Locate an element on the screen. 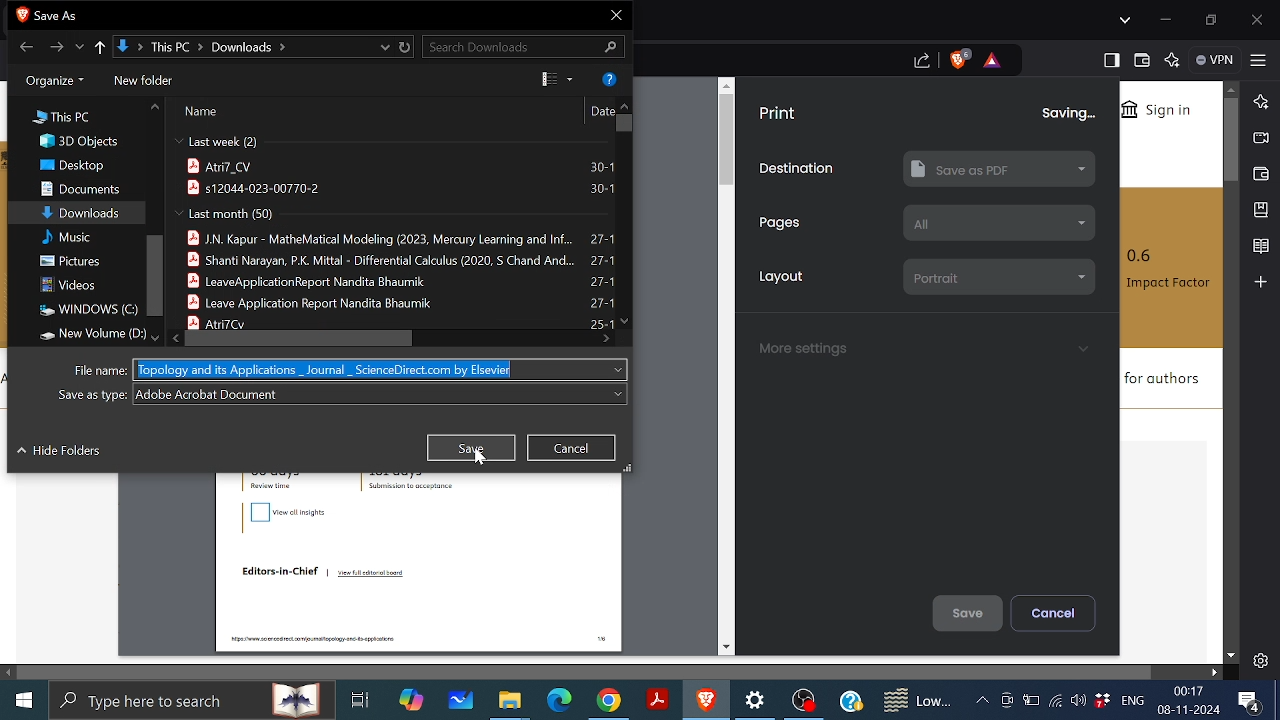 This screenshot has width=1280, height=720. adobe acrobat document is located at coordinates (378, 394).